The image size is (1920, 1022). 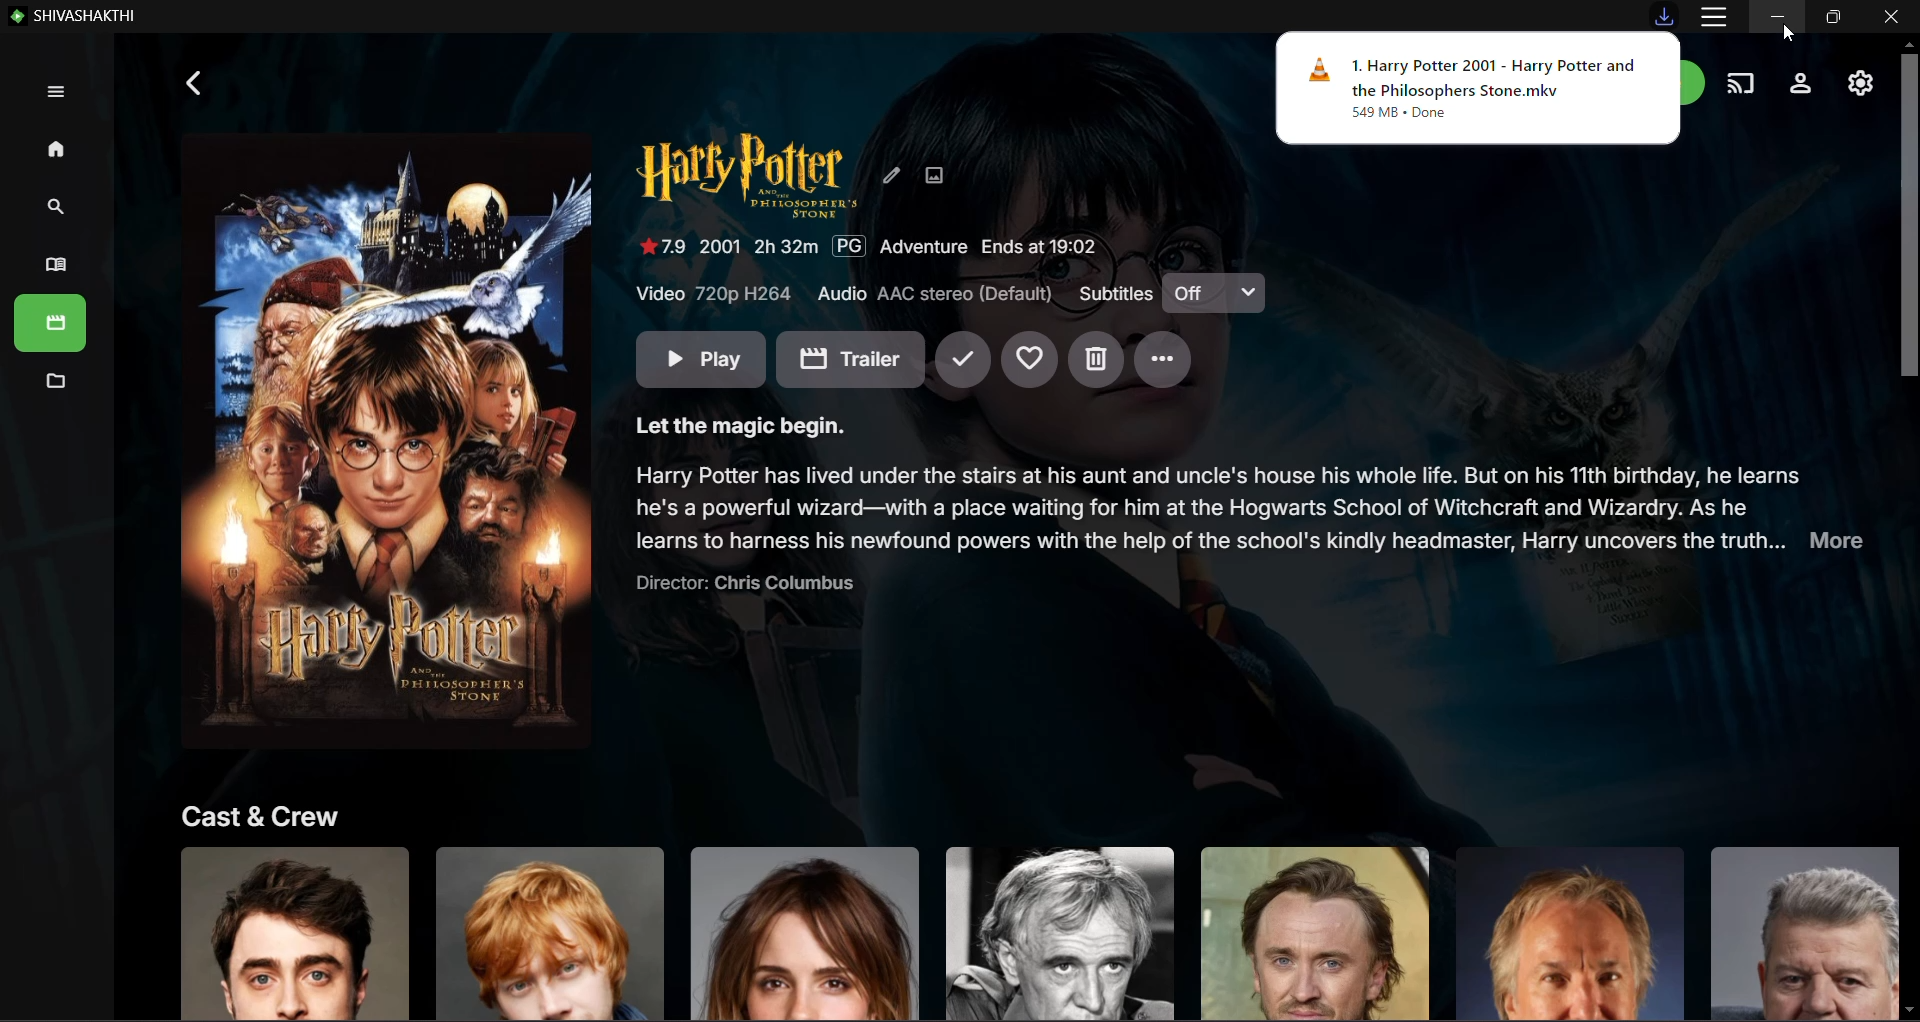 What do you see at coordinates (1778, 17) in the screenshot?
I see `Minimize` at bounding box center [1778, 17].